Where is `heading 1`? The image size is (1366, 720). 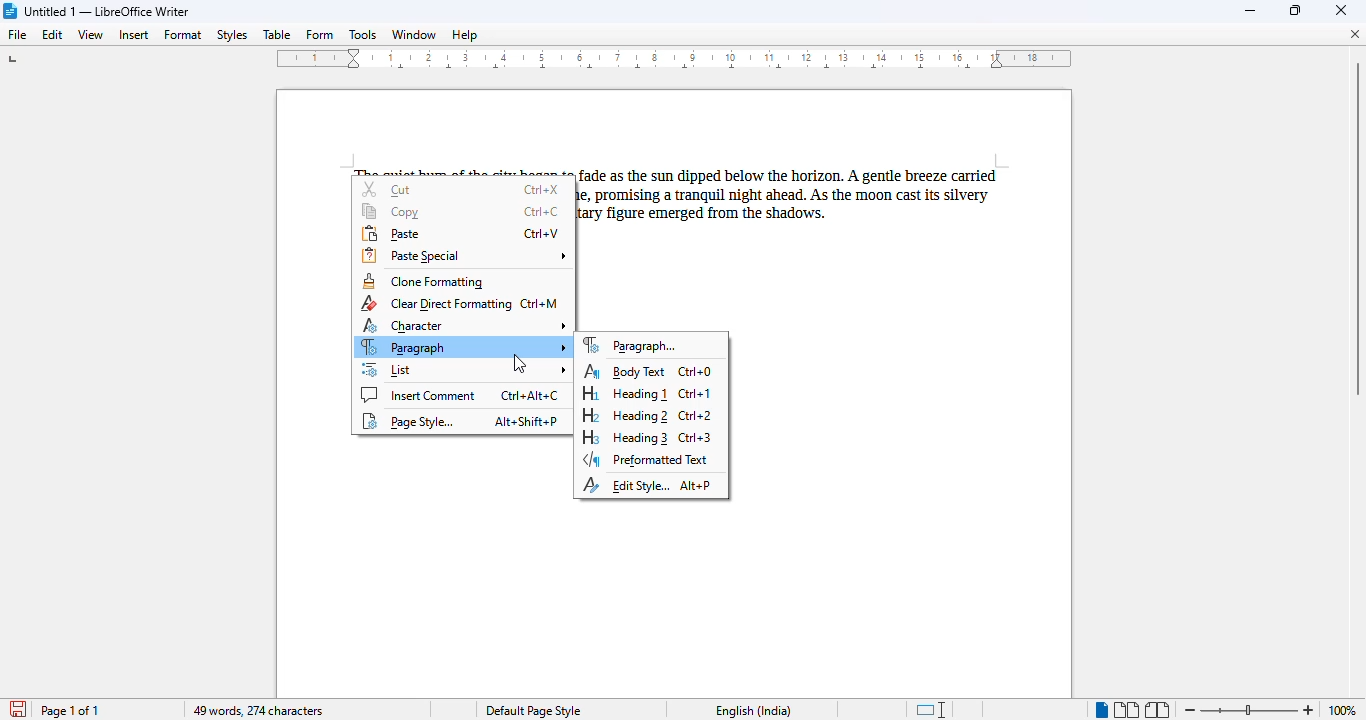 heading 1 is located at coordinates (647, 394).